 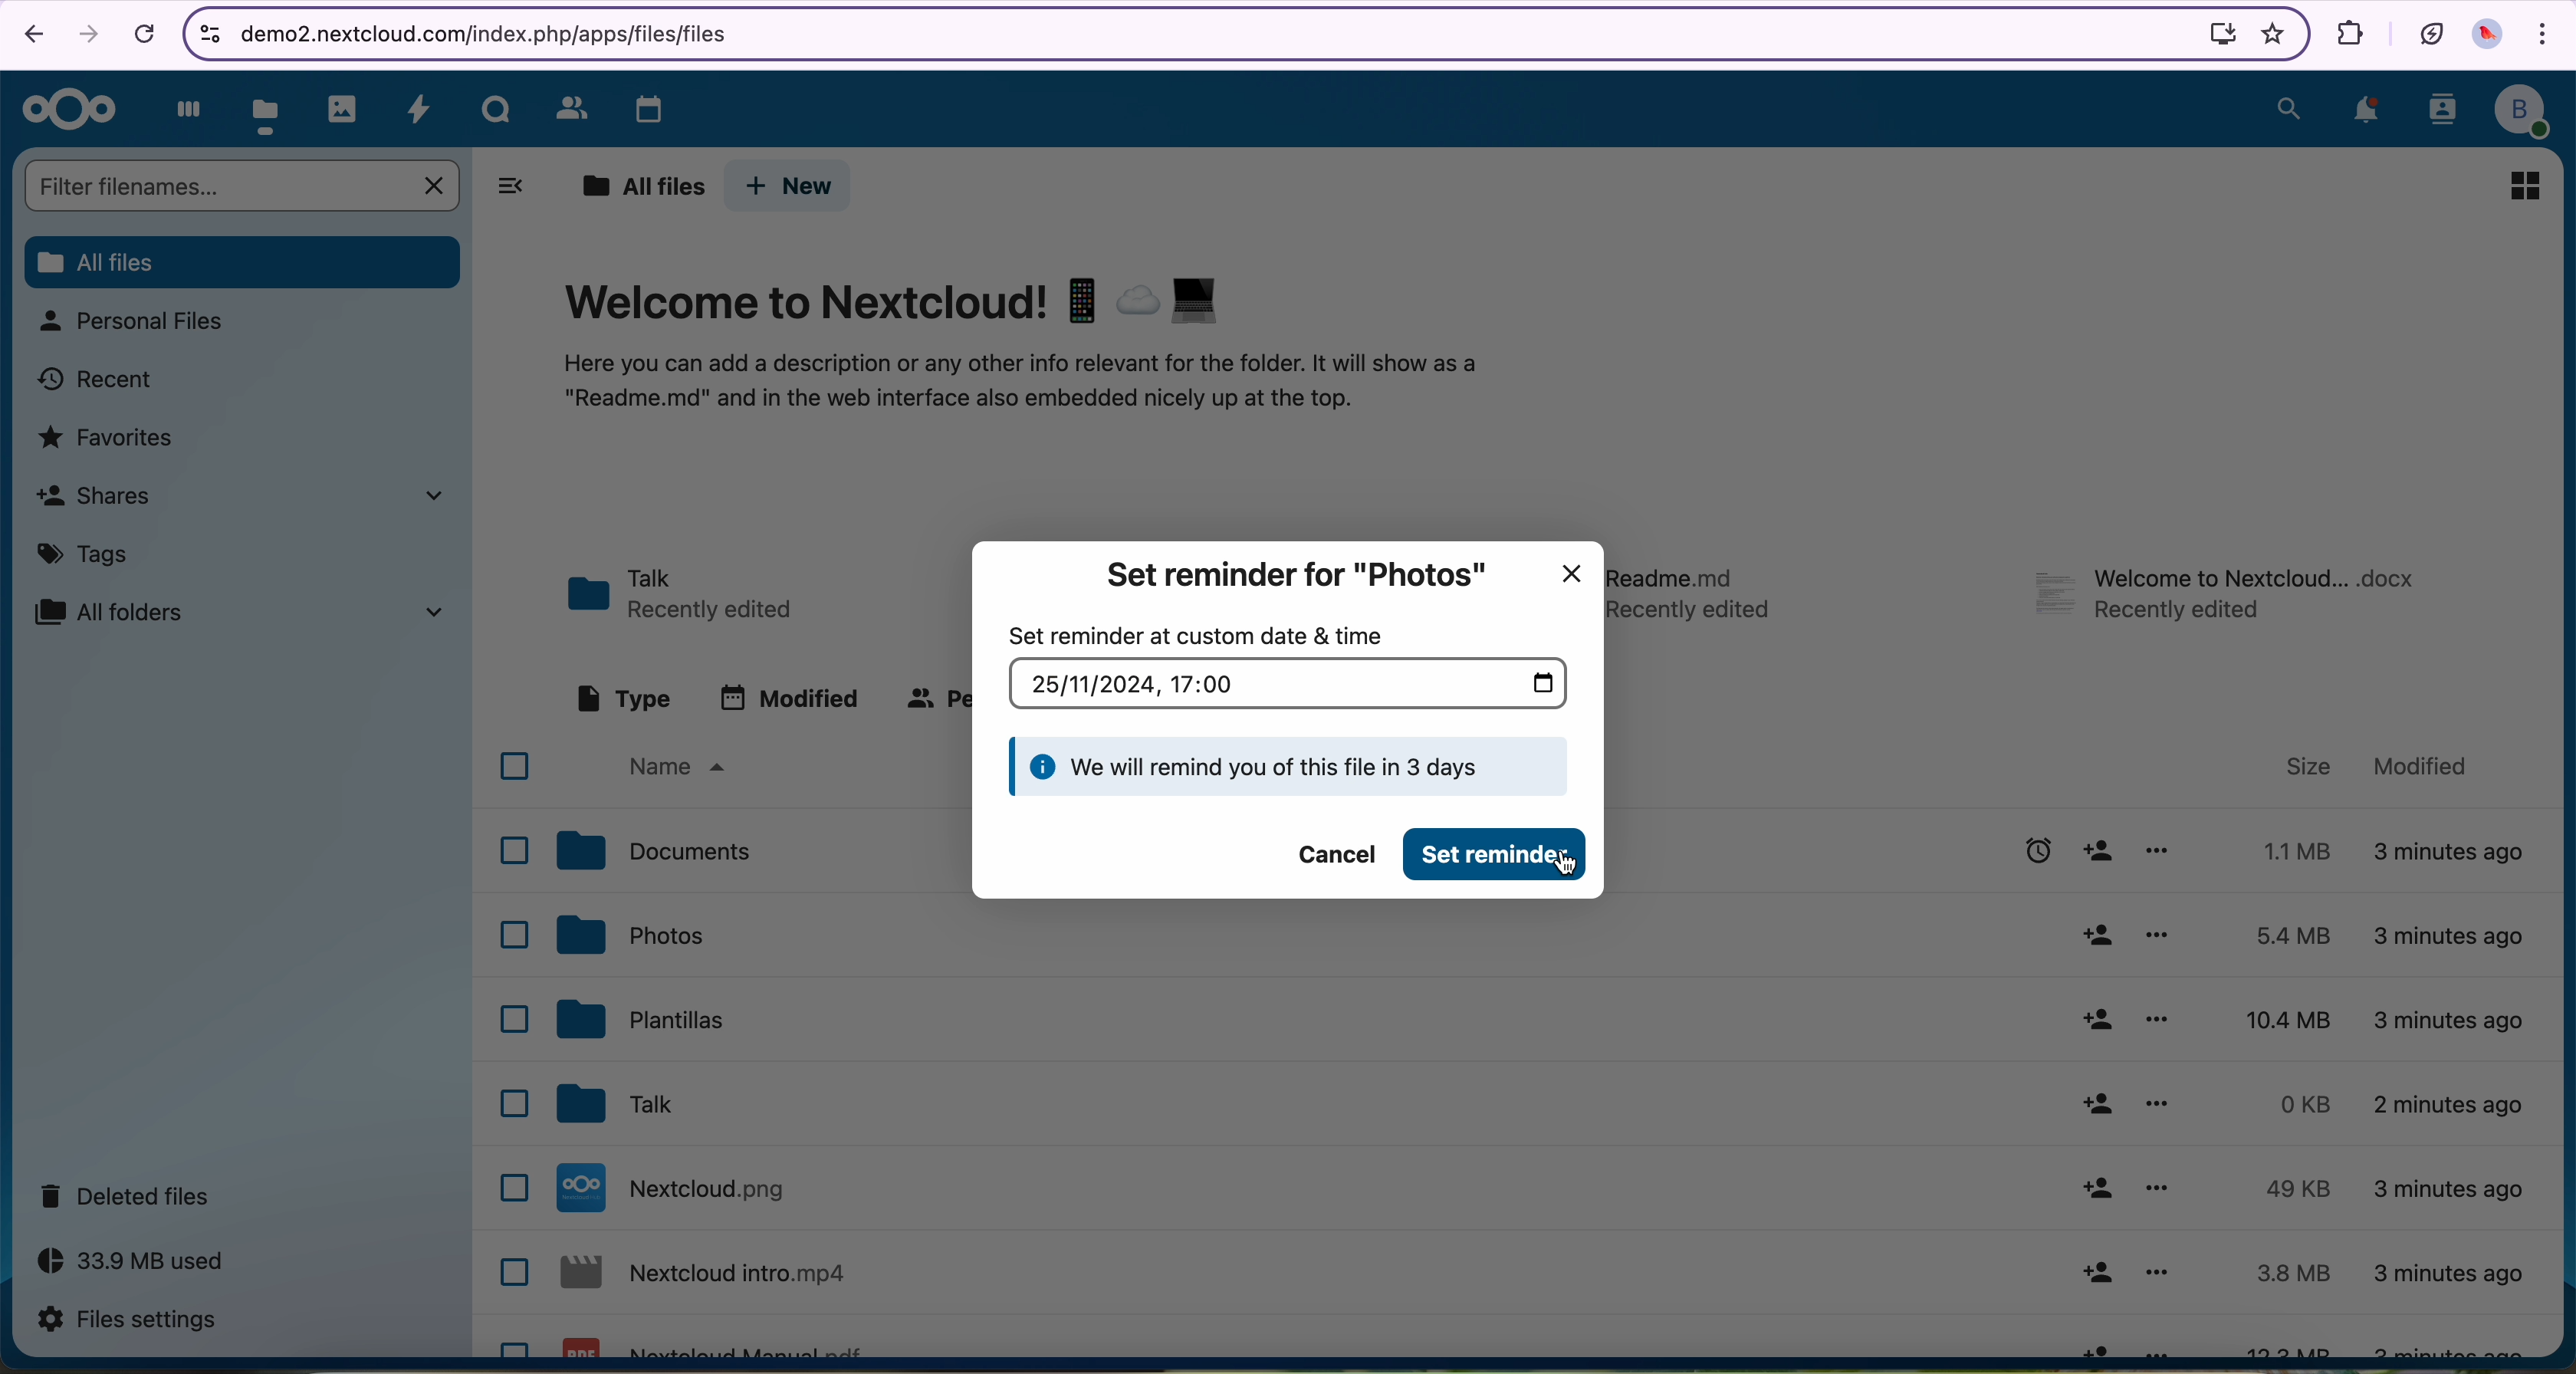 I want to click on 13.3, so click(x=2294, y=1345).